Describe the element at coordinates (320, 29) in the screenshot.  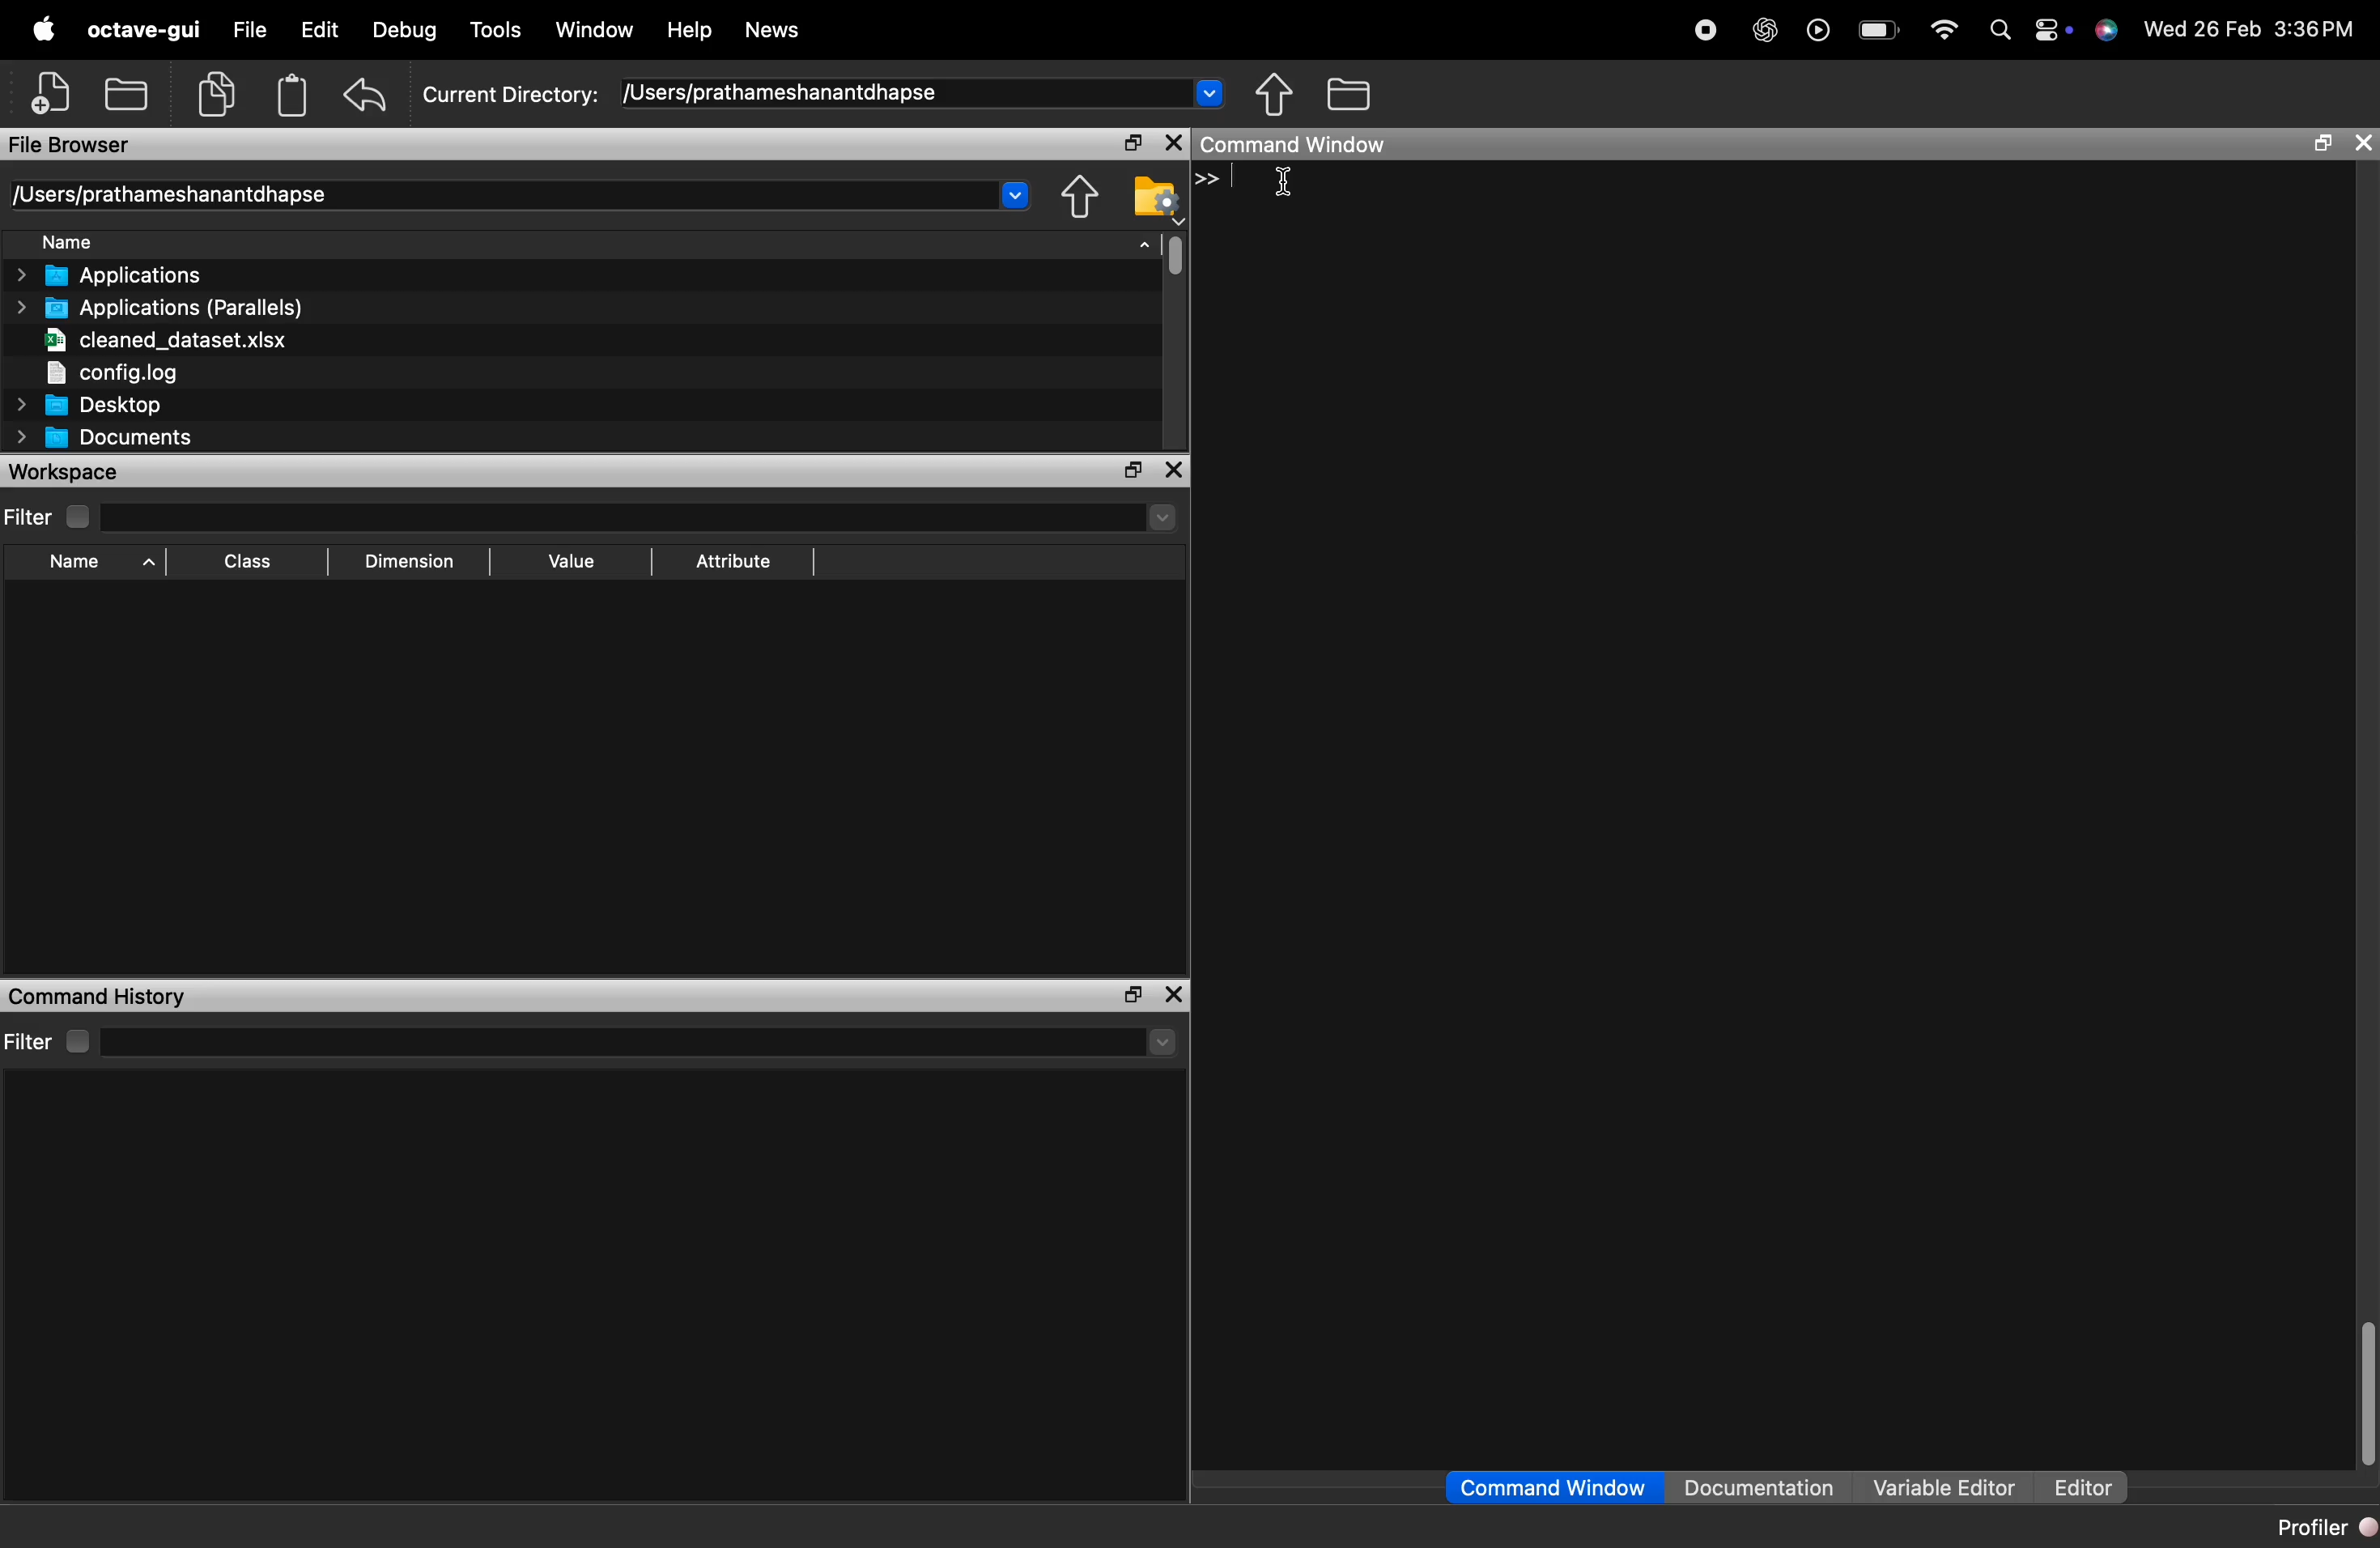
I see `Edit` at that location.